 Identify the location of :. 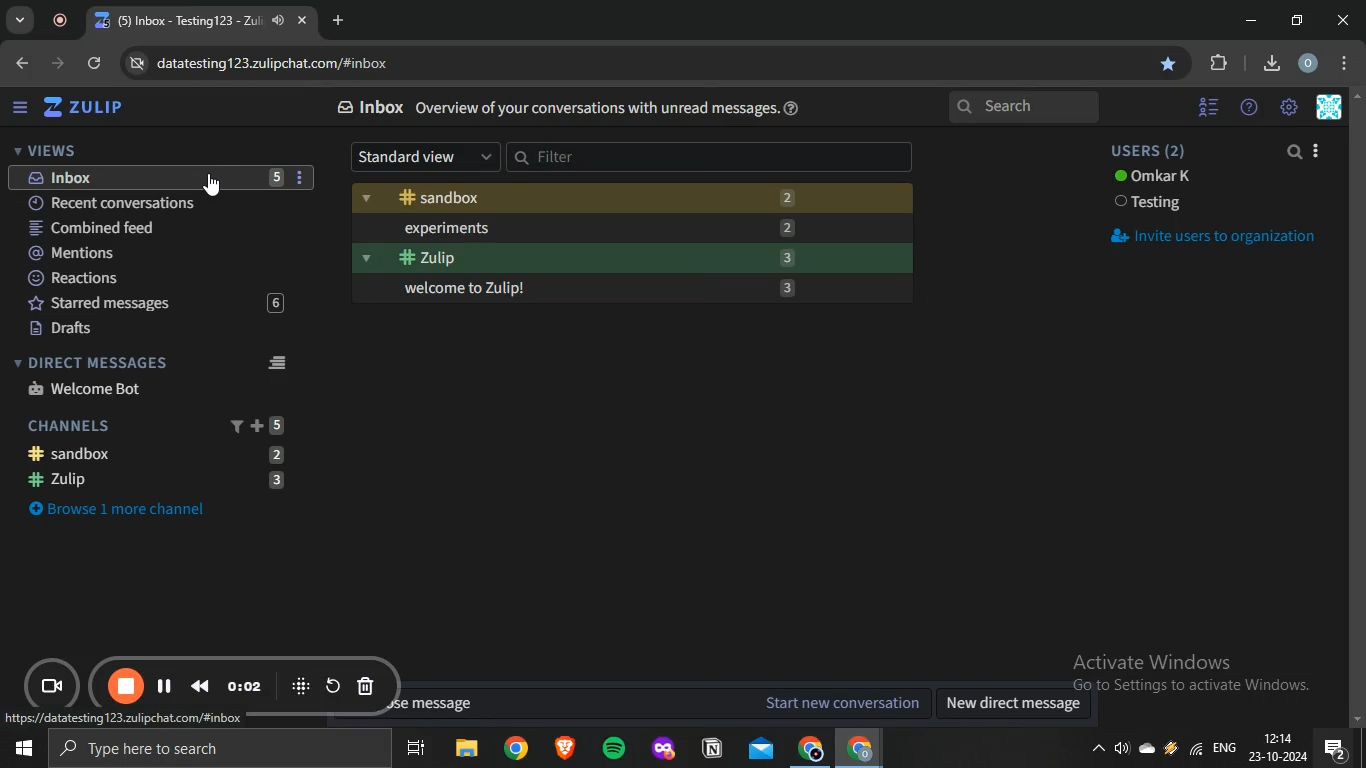
(301, 179).